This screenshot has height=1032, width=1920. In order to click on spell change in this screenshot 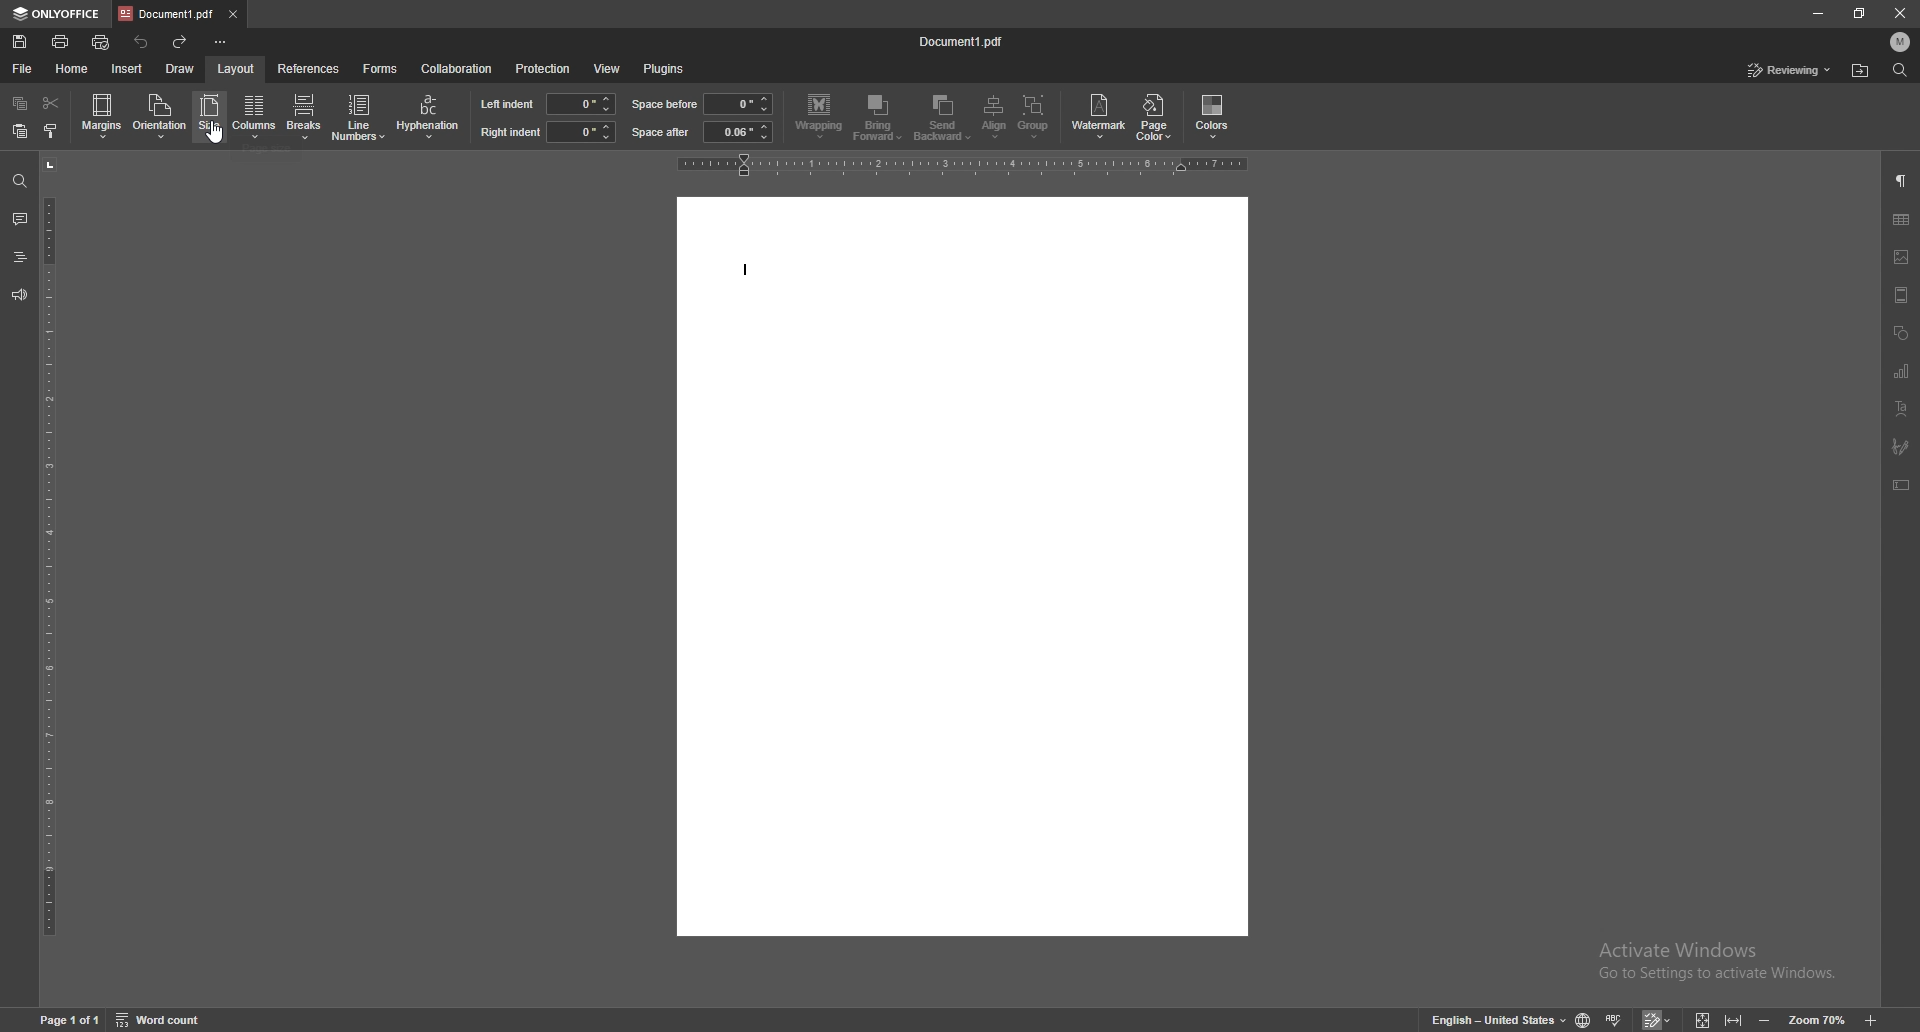, I will do `click(1616, 1019)`.